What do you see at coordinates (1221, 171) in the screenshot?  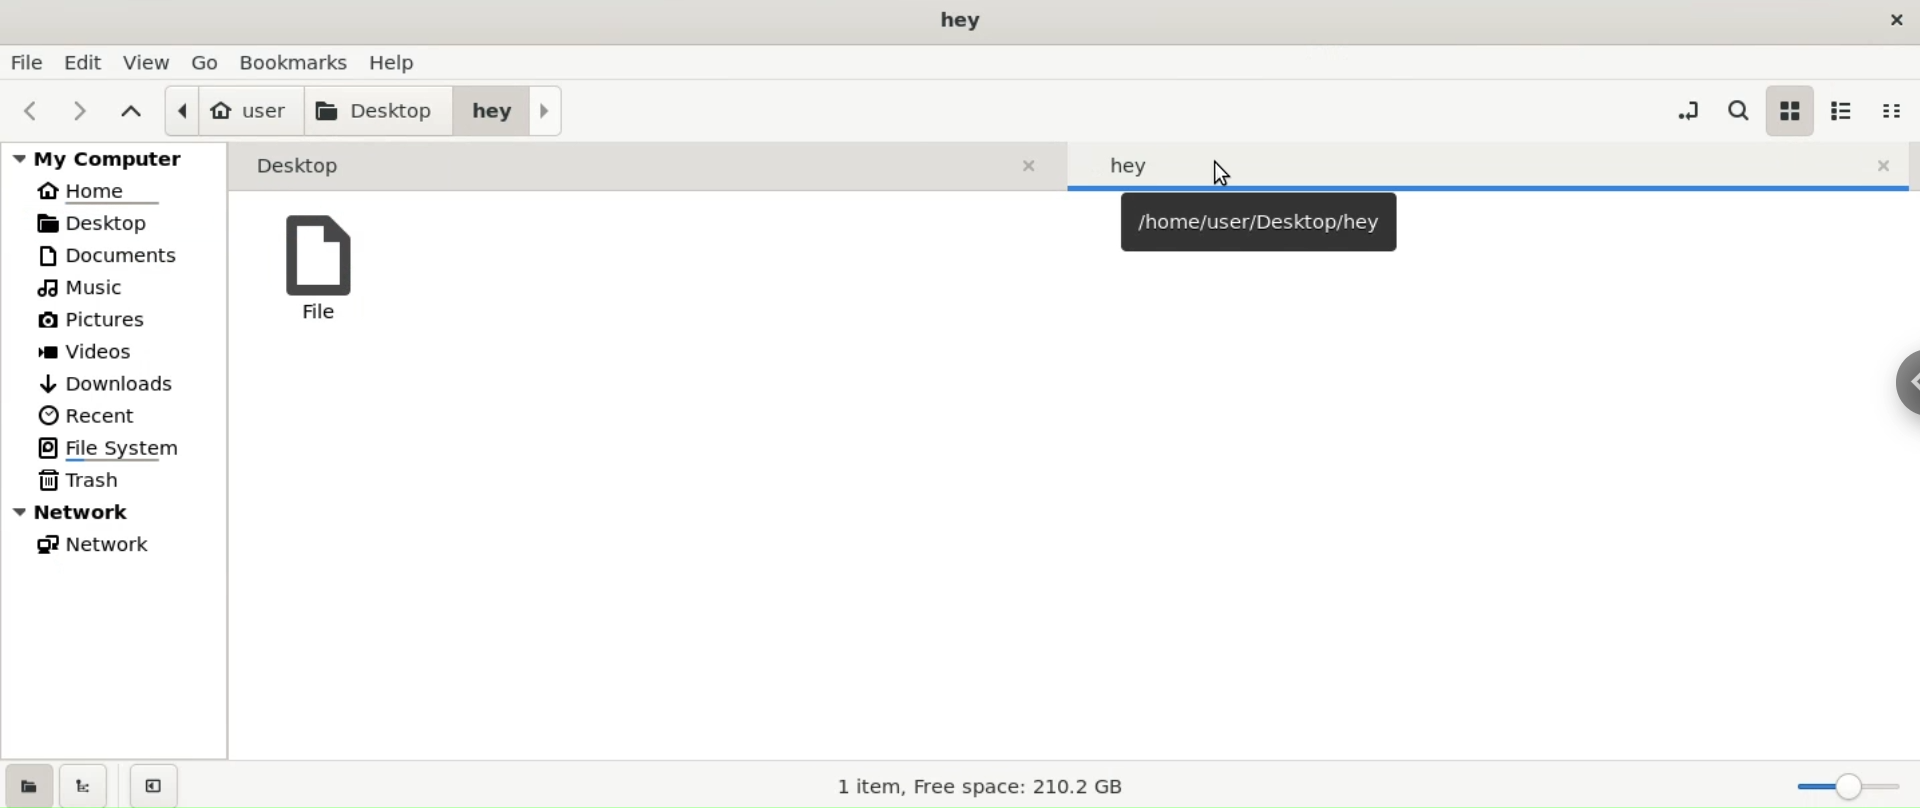 I see `cursor` at bounding box center [1221, 171].